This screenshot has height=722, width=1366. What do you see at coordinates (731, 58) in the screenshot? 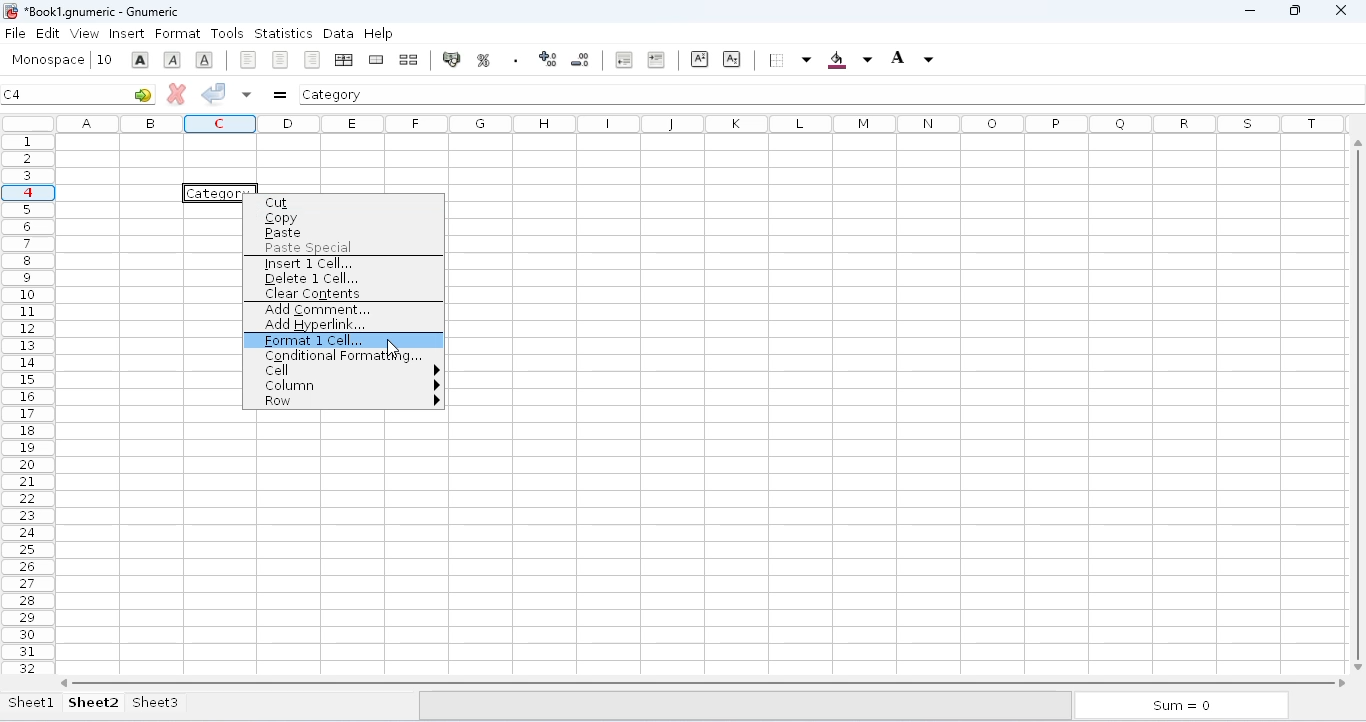
I see `subscript` at bounding box center [731, 58].